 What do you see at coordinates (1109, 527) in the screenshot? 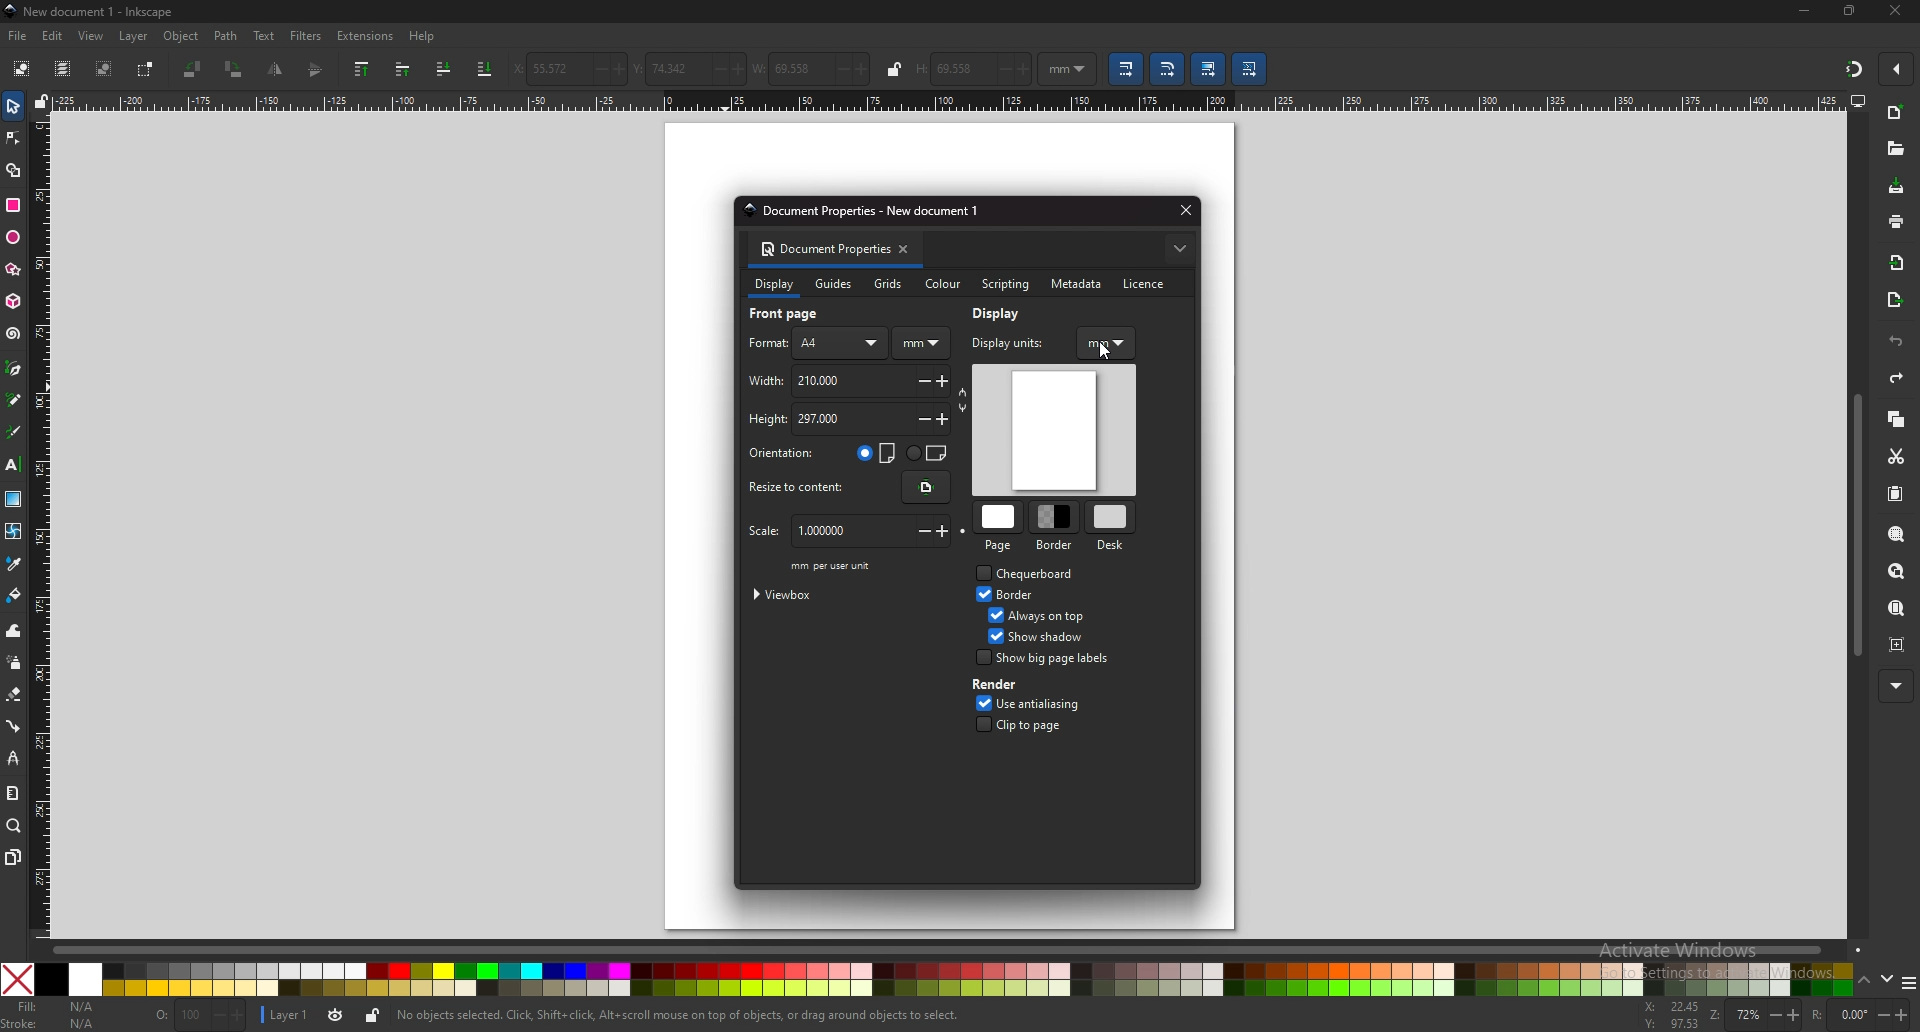
I see `desk` at bounding box center [1109, 527].